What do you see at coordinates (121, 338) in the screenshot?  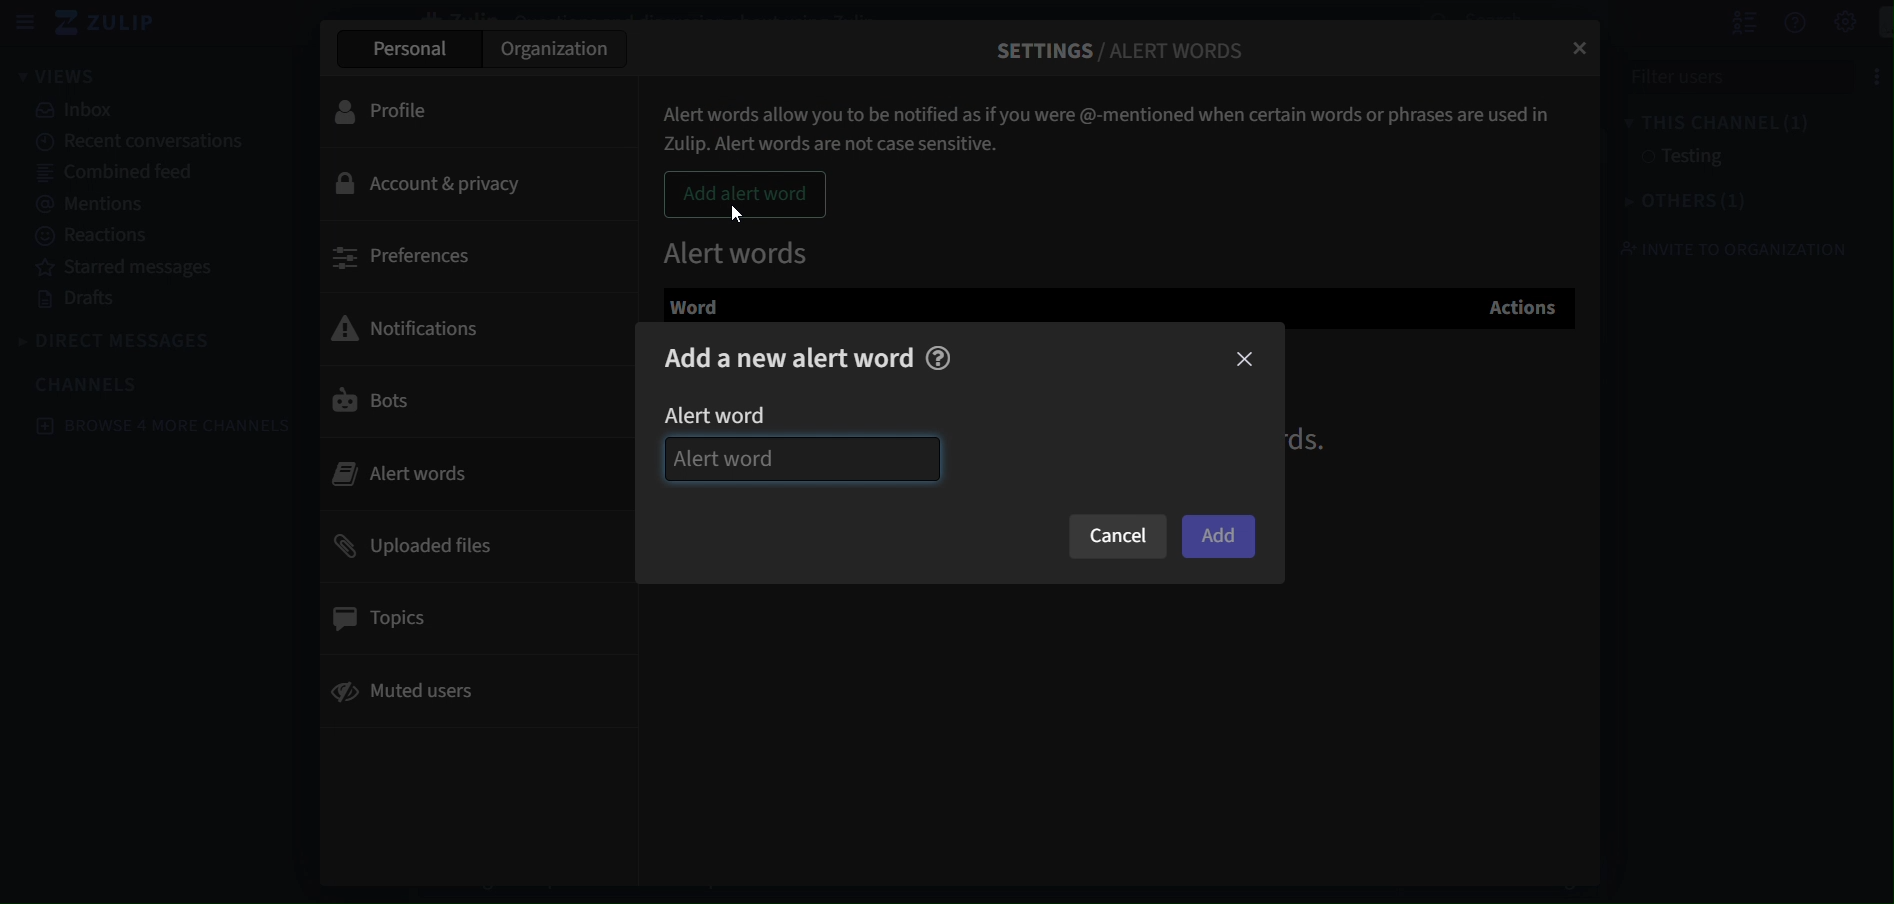 I see `direct messages` at bounding box center [121, 338].